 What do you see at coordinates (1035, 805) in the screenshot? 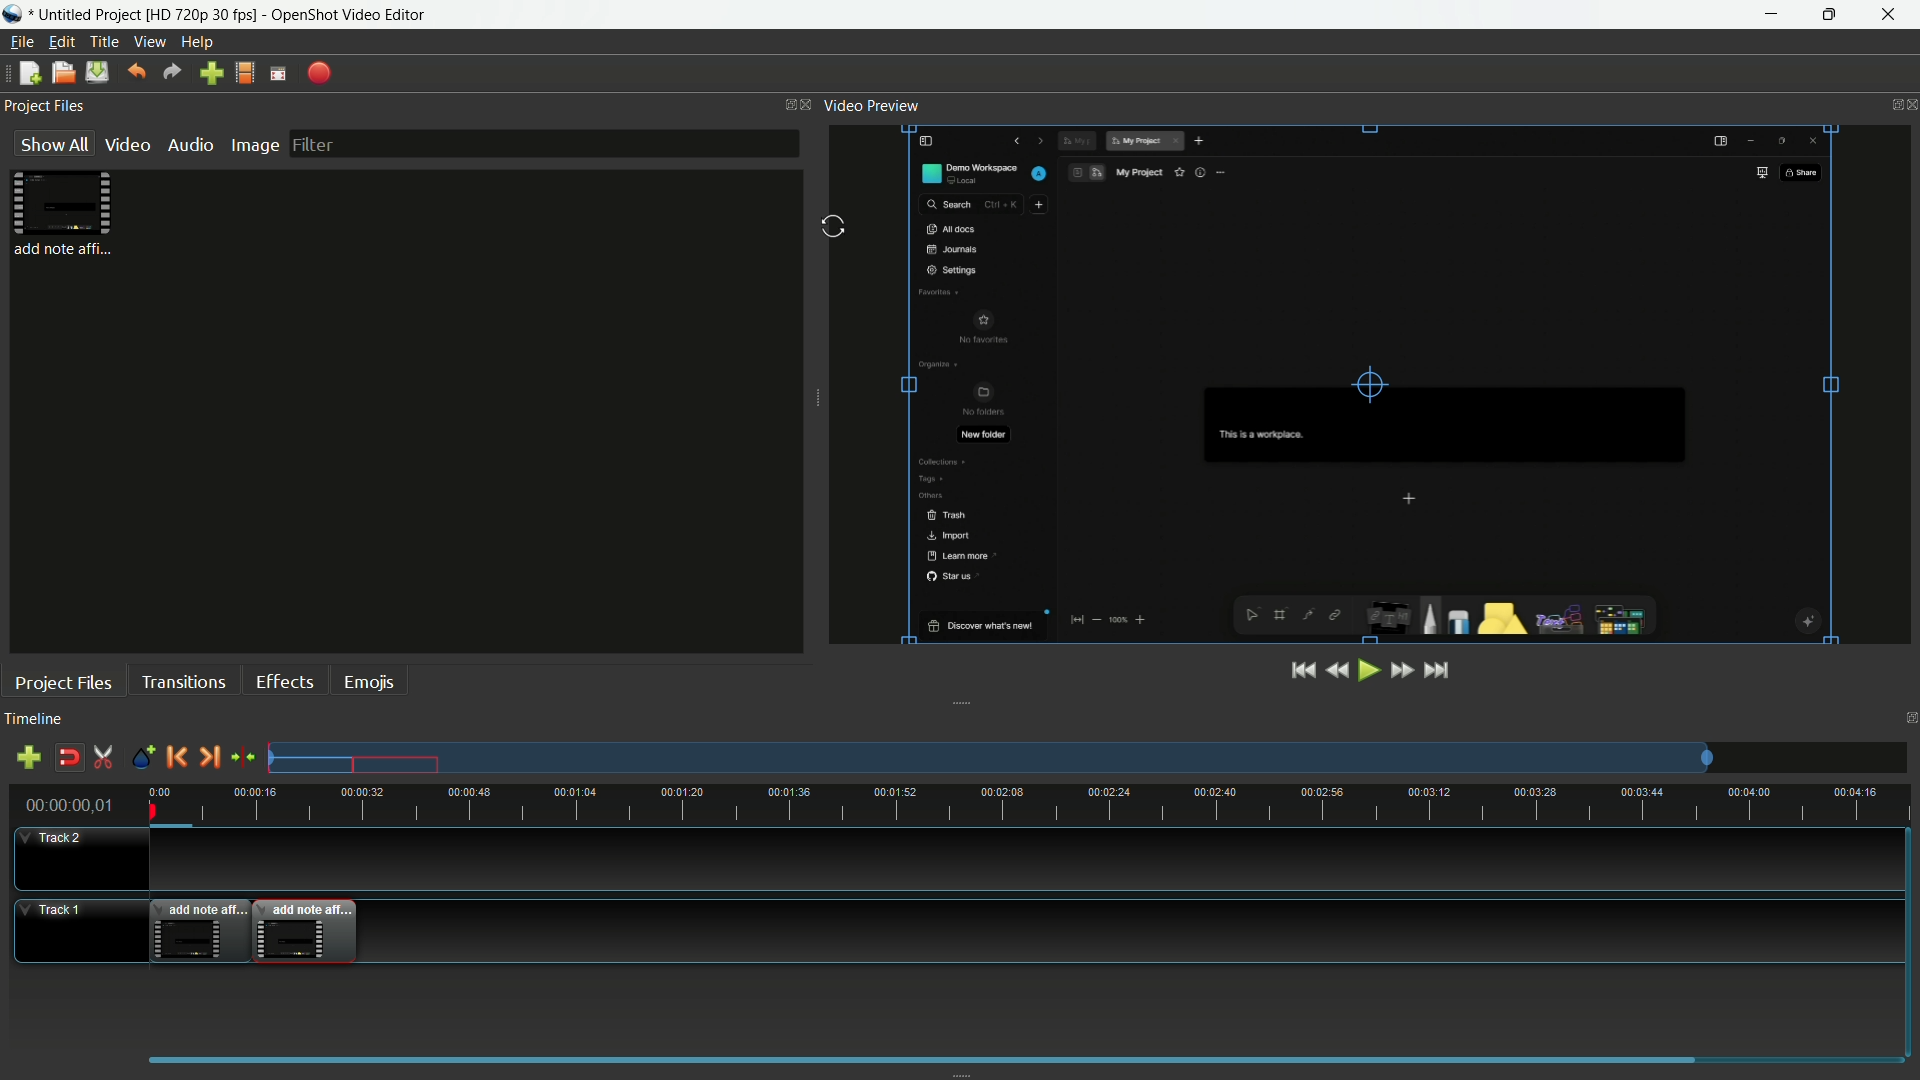
I see `time` at bounding box center [1035, 805].